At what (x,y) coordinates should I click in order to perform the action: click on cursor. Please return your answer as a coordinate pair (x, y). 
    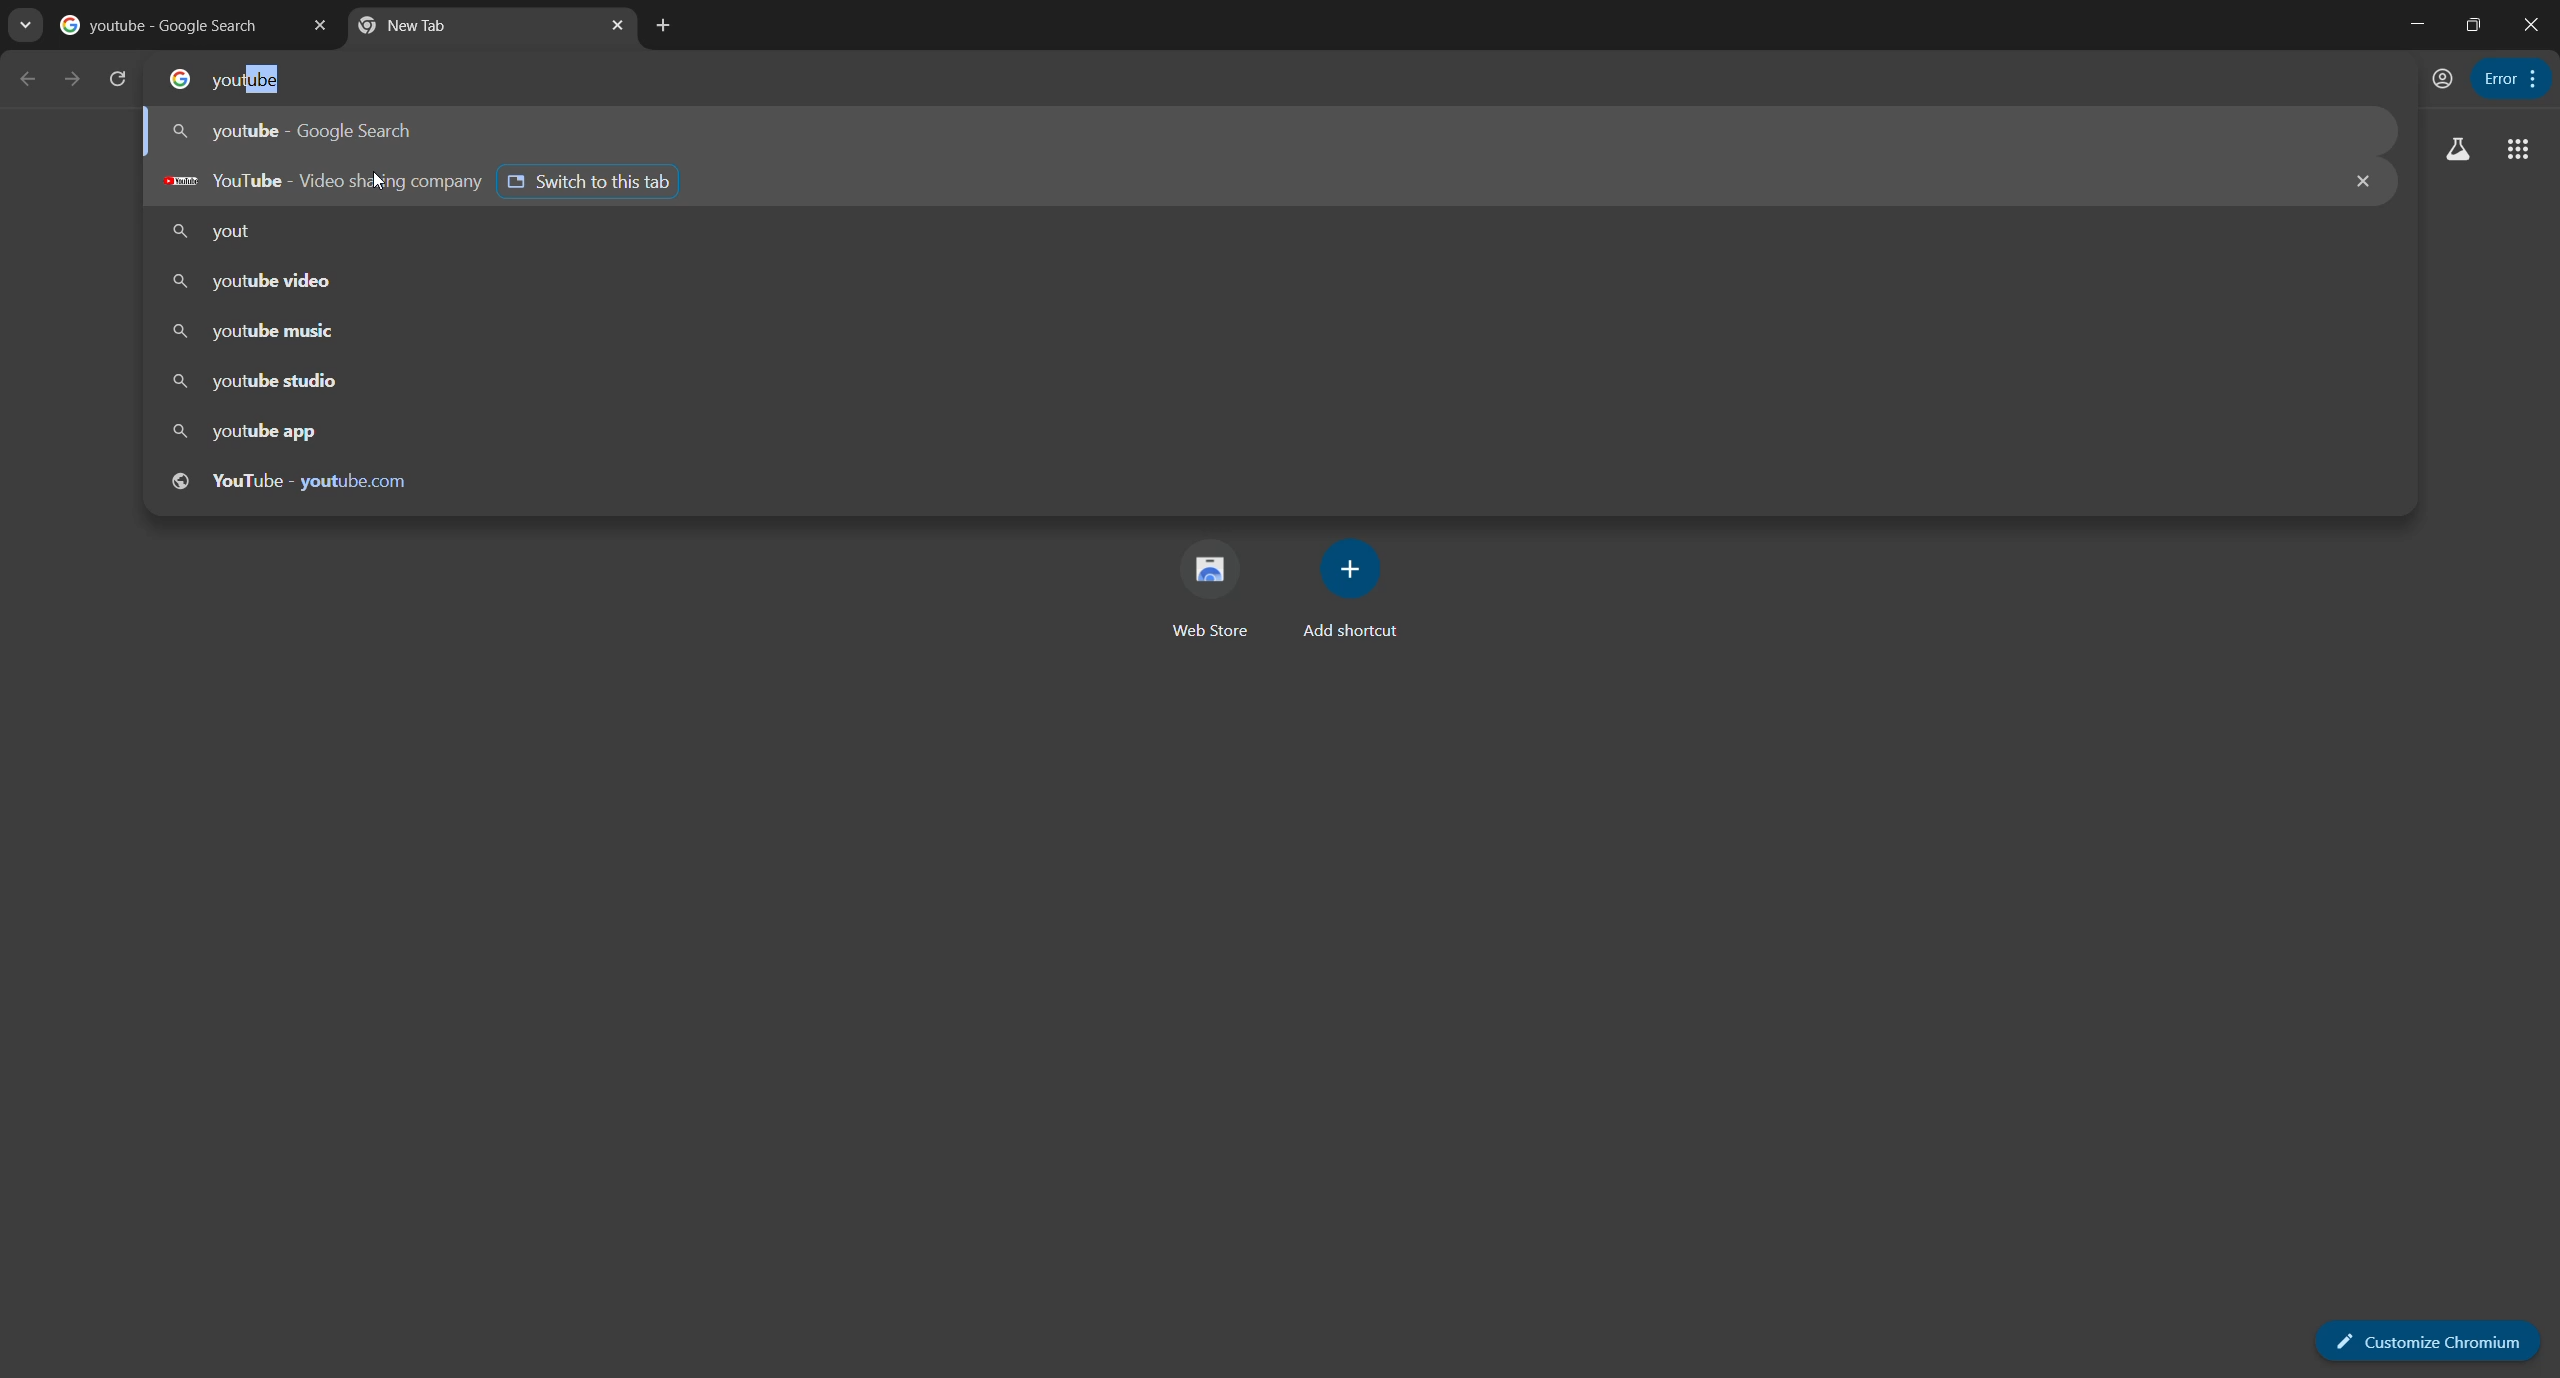
    Looking at the image, I should click on (376, 183).